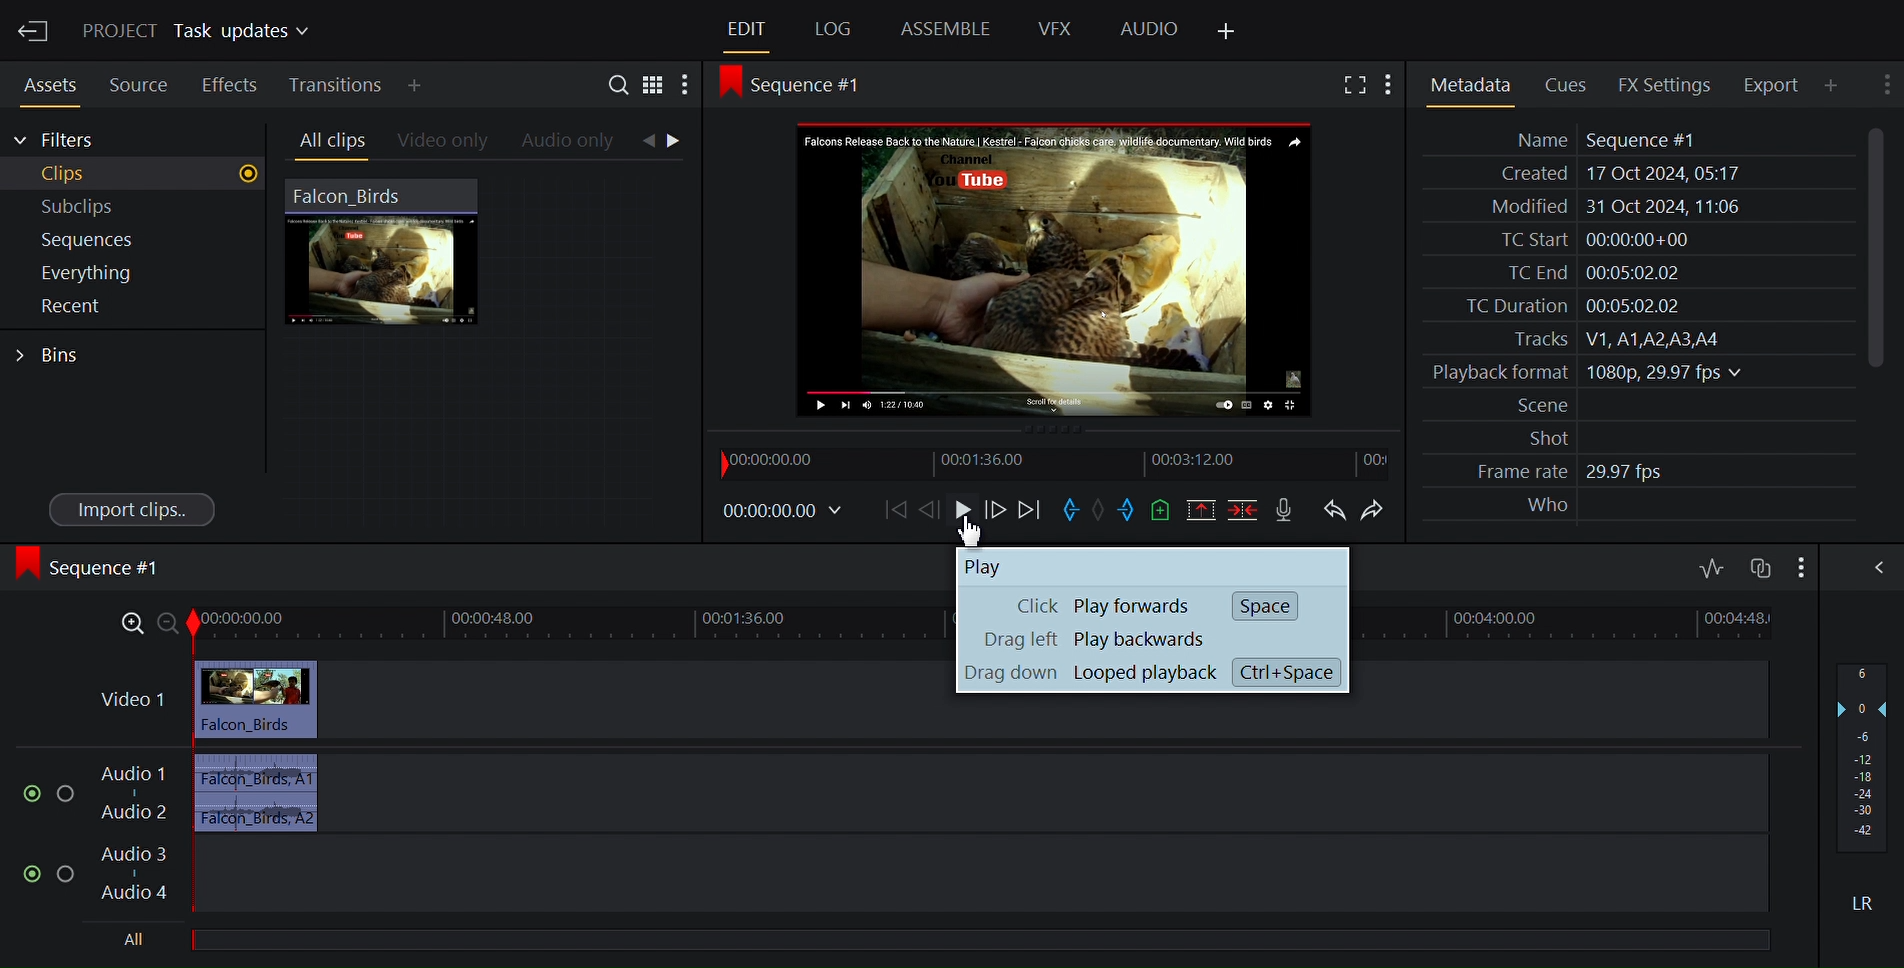 This screenshot has width=1904, height=968. What do you see at coordinates (1769, 85) in the screenshot?
I see `Export` at bounding box center [1769, 85].